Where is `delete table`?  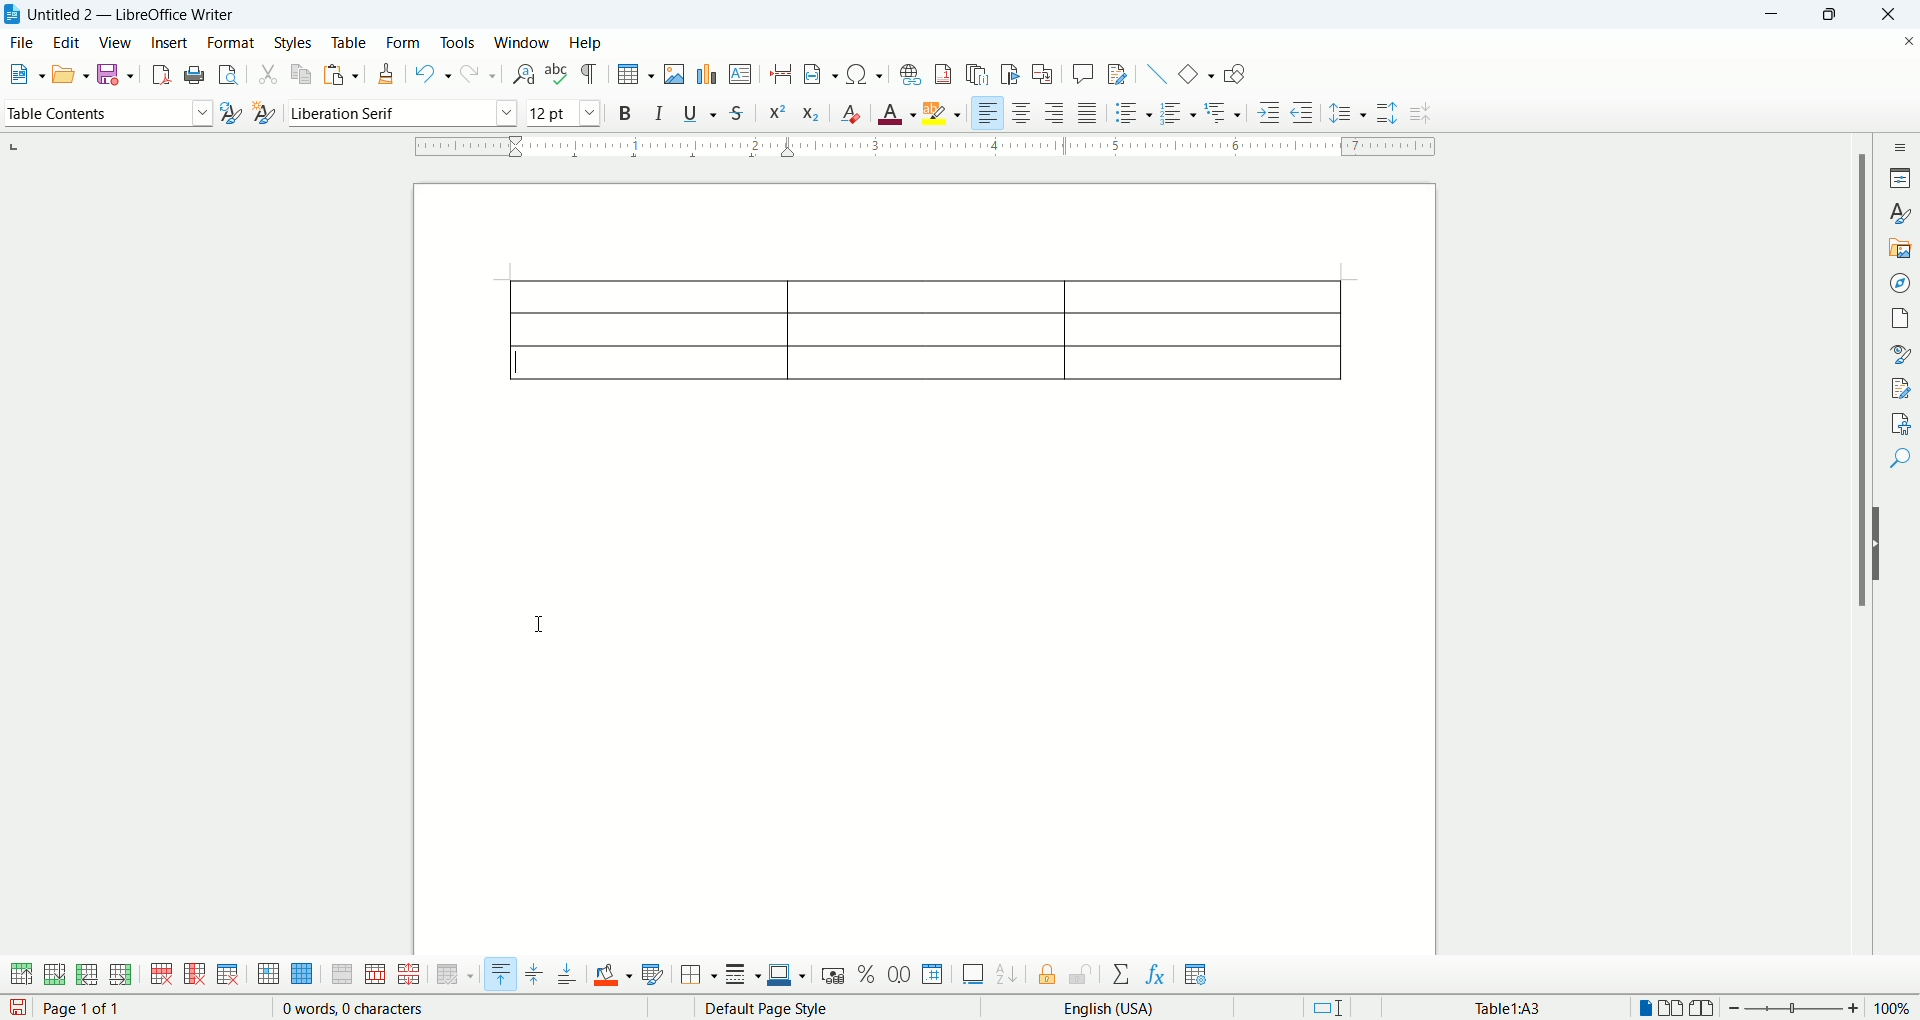 delete table is located at coordinates (230, 975).